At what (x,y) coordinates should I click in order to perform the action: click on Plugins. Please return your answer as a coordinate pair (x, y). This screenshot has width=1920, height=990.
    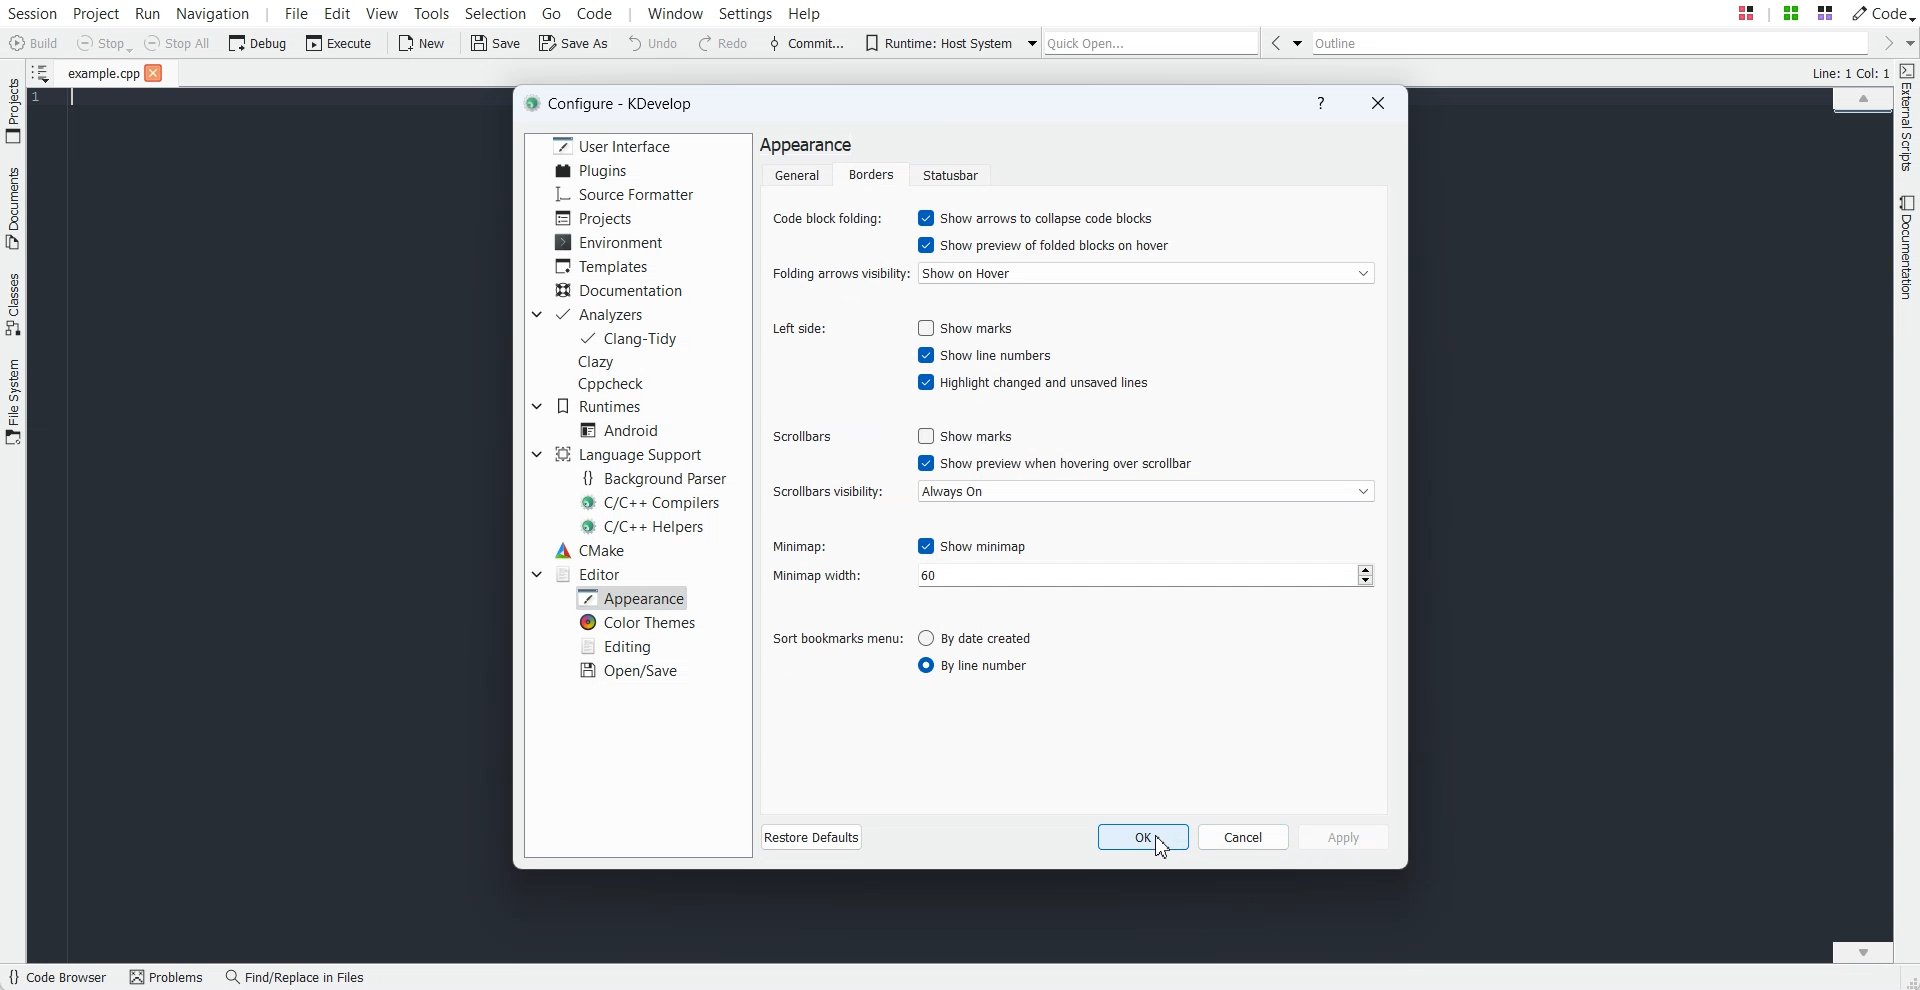
    Looking at the image, I should click on (594, 170).